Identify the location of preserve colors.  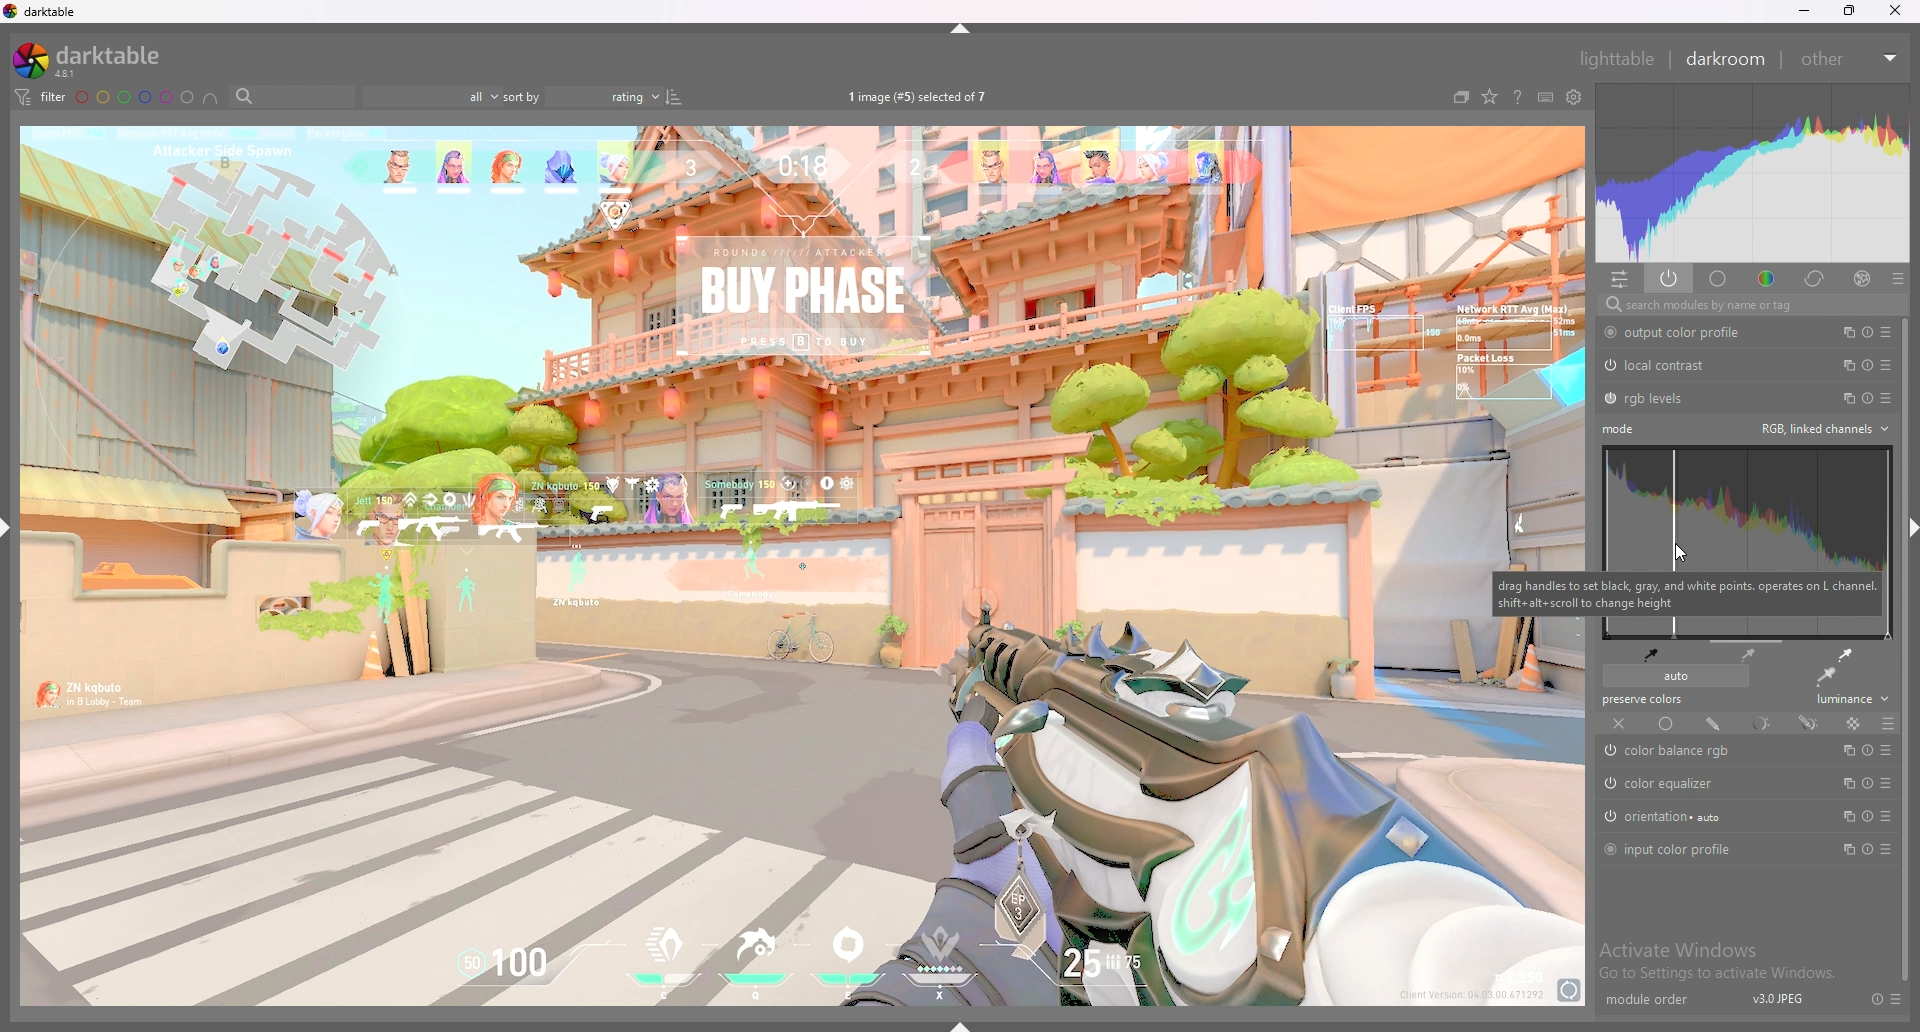
(1646, 700).